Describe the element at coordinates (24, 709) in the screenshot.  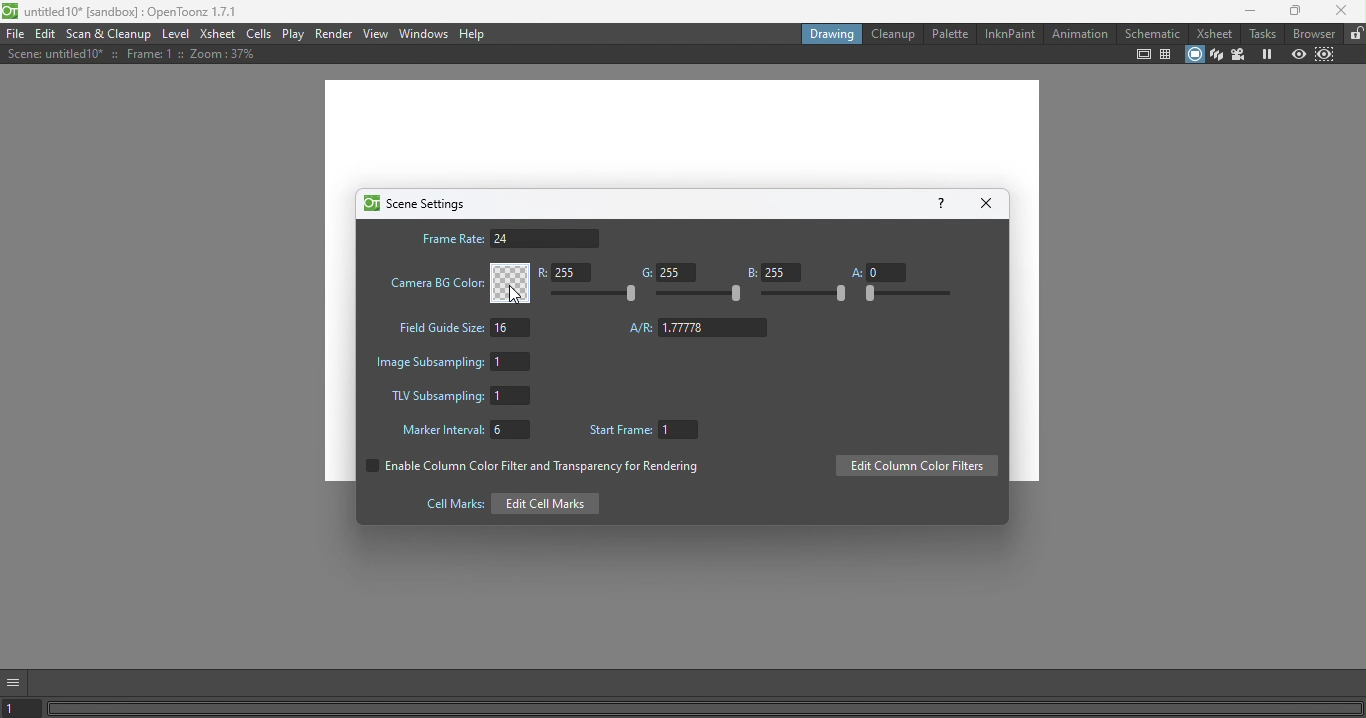
I see `set the current frame` at that location.